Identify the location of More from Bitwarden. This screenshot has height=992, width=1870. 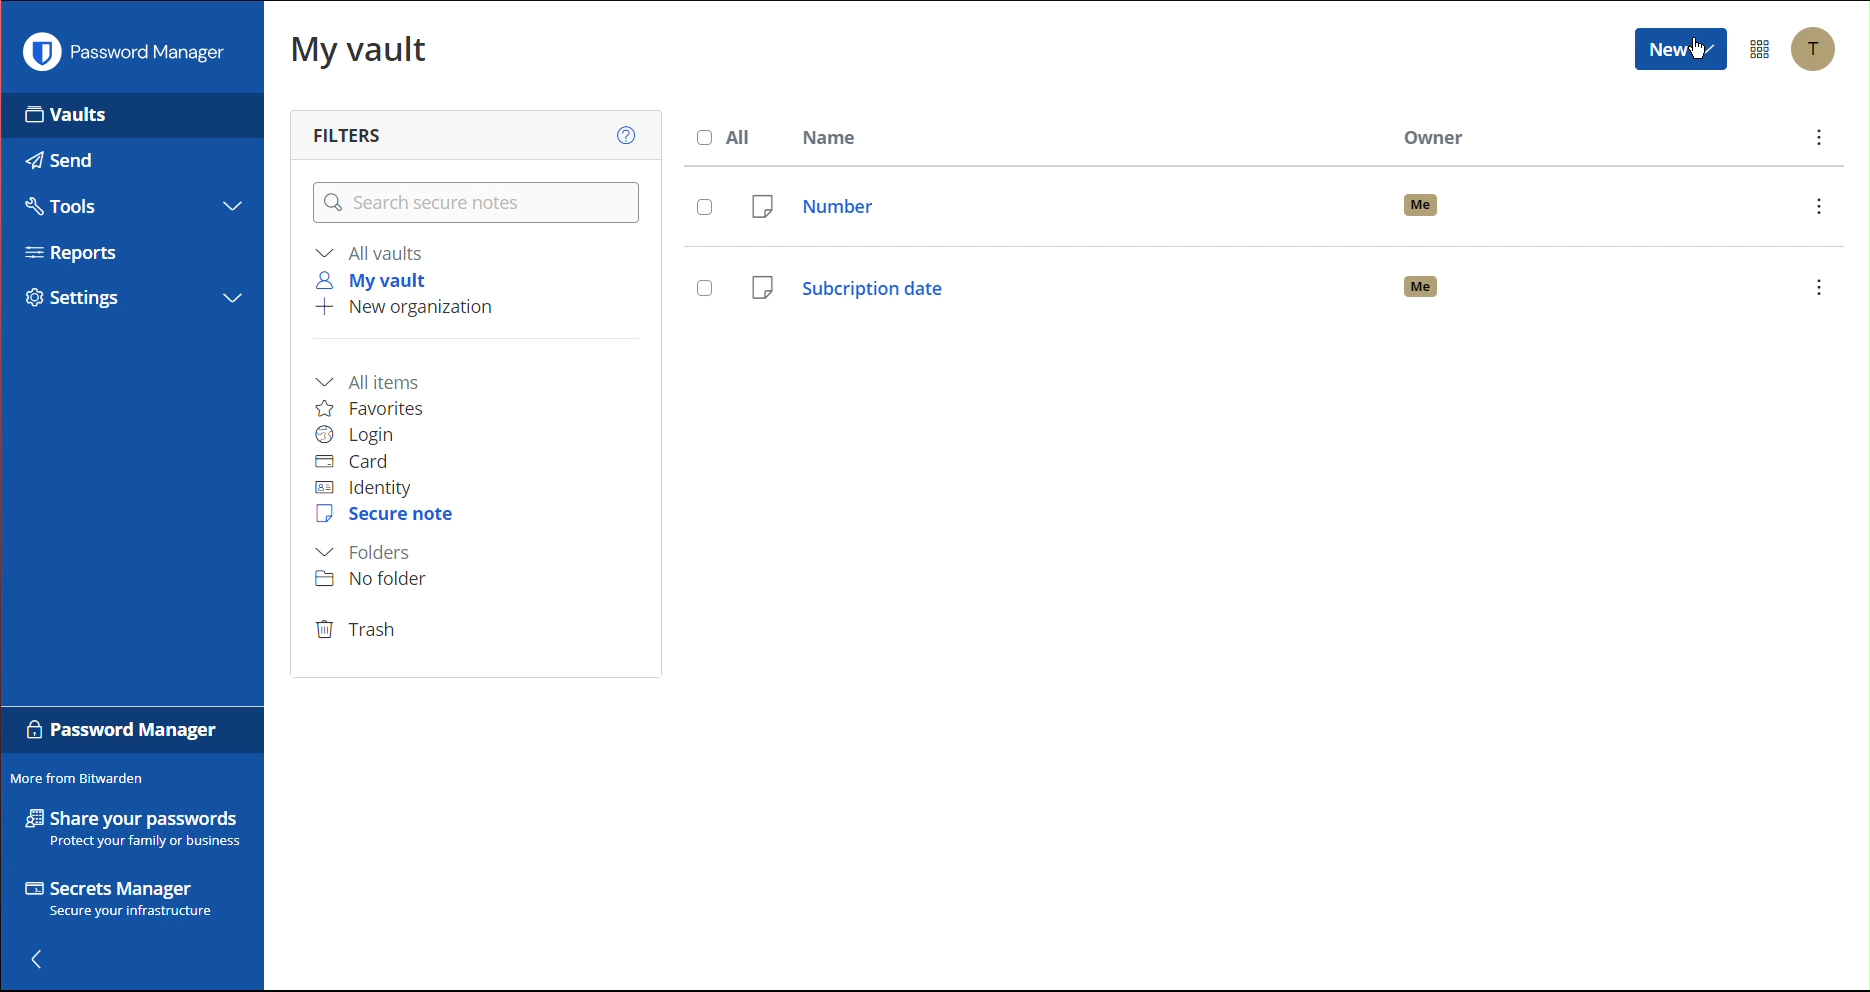
(85, 777).